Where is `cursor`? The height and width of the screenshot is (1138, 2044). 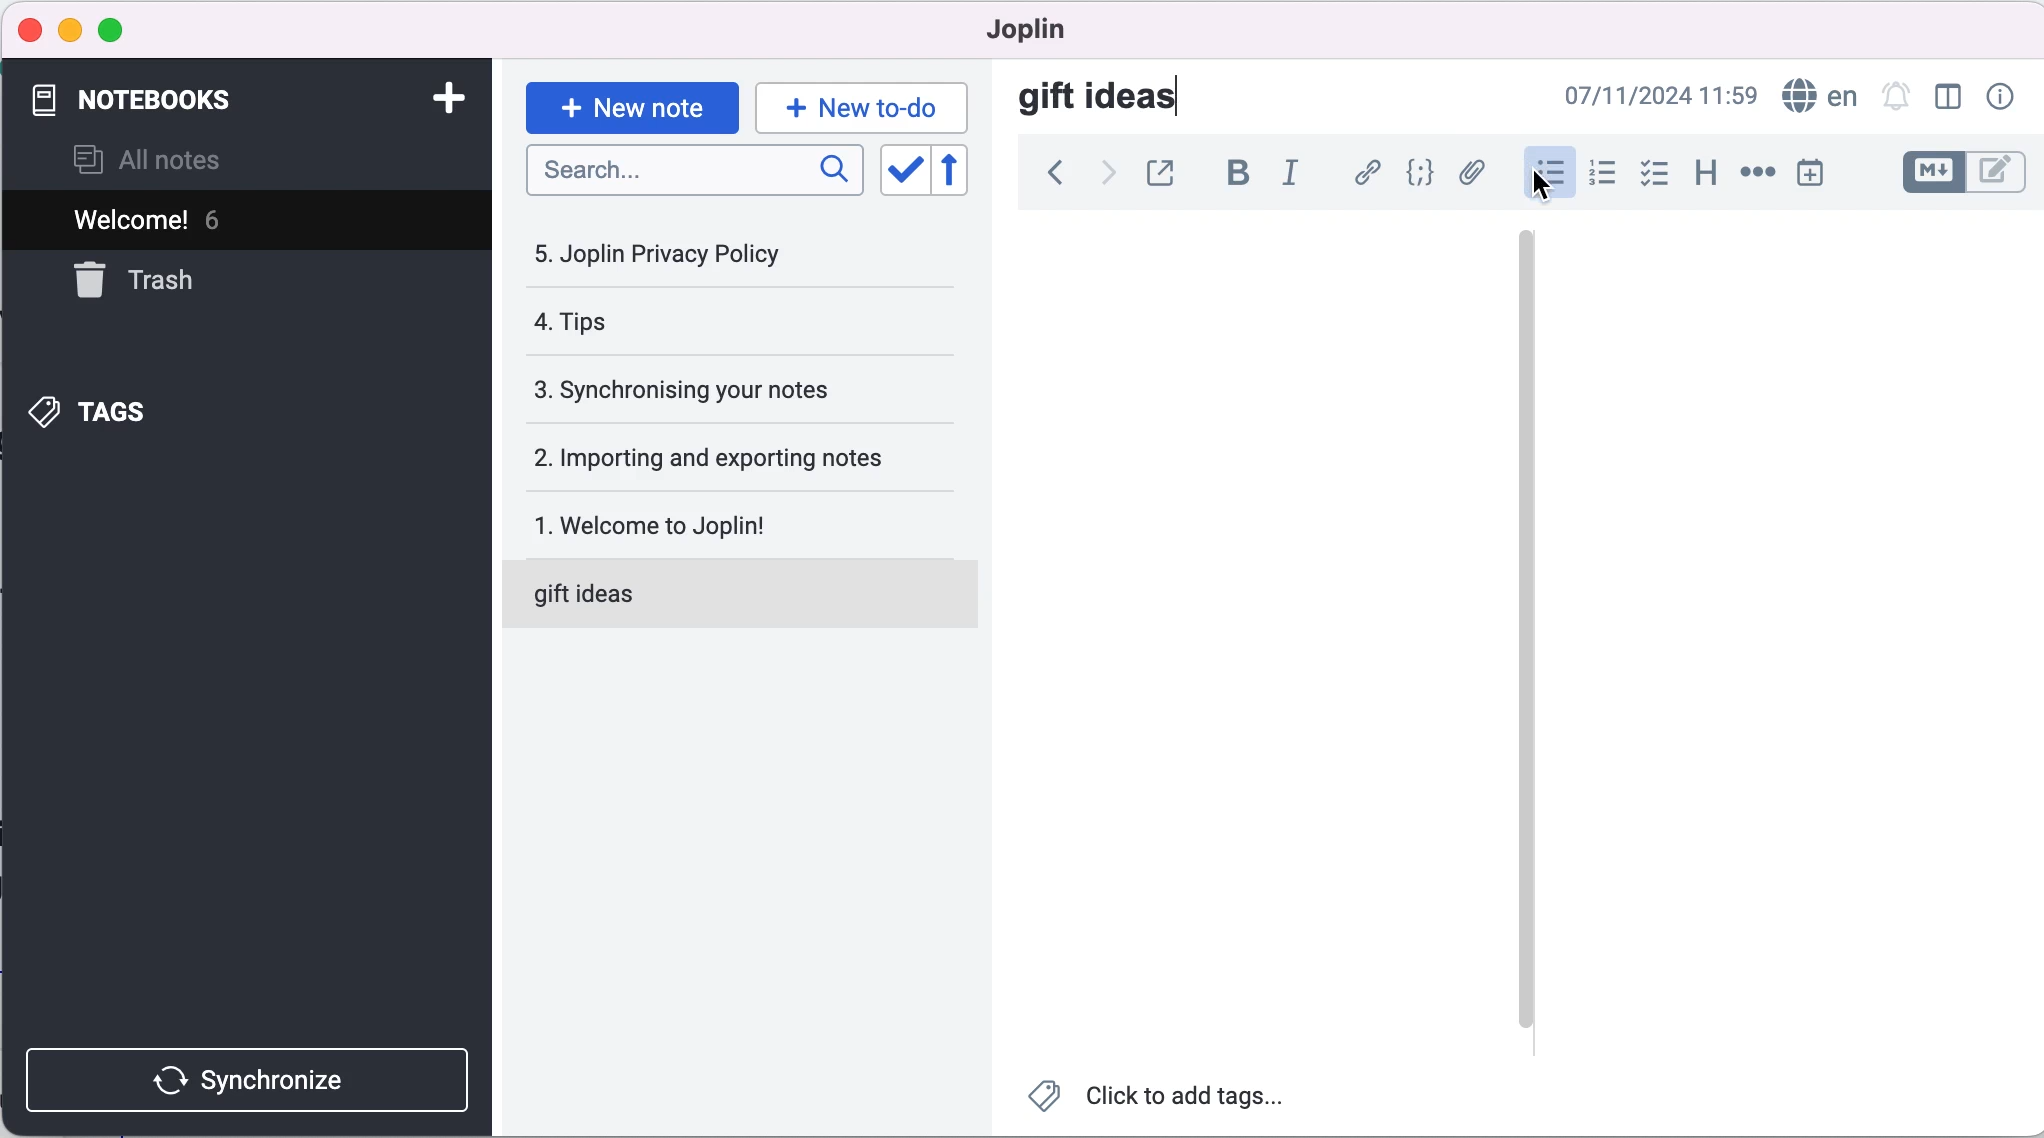 cursor is located at coordinates (1544, 185).